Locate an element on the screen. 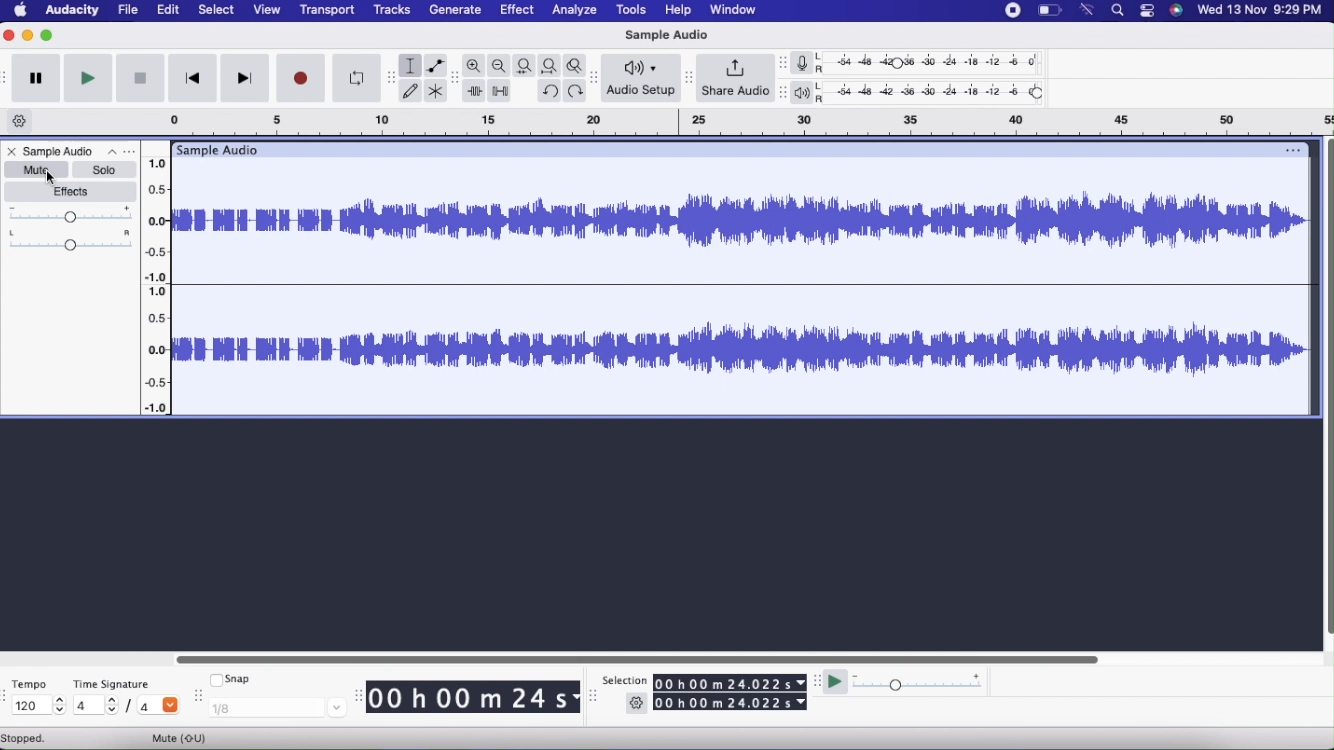 This screenshot has width=1334, height=750. Sample Audio is located at coordinates (672, 33).